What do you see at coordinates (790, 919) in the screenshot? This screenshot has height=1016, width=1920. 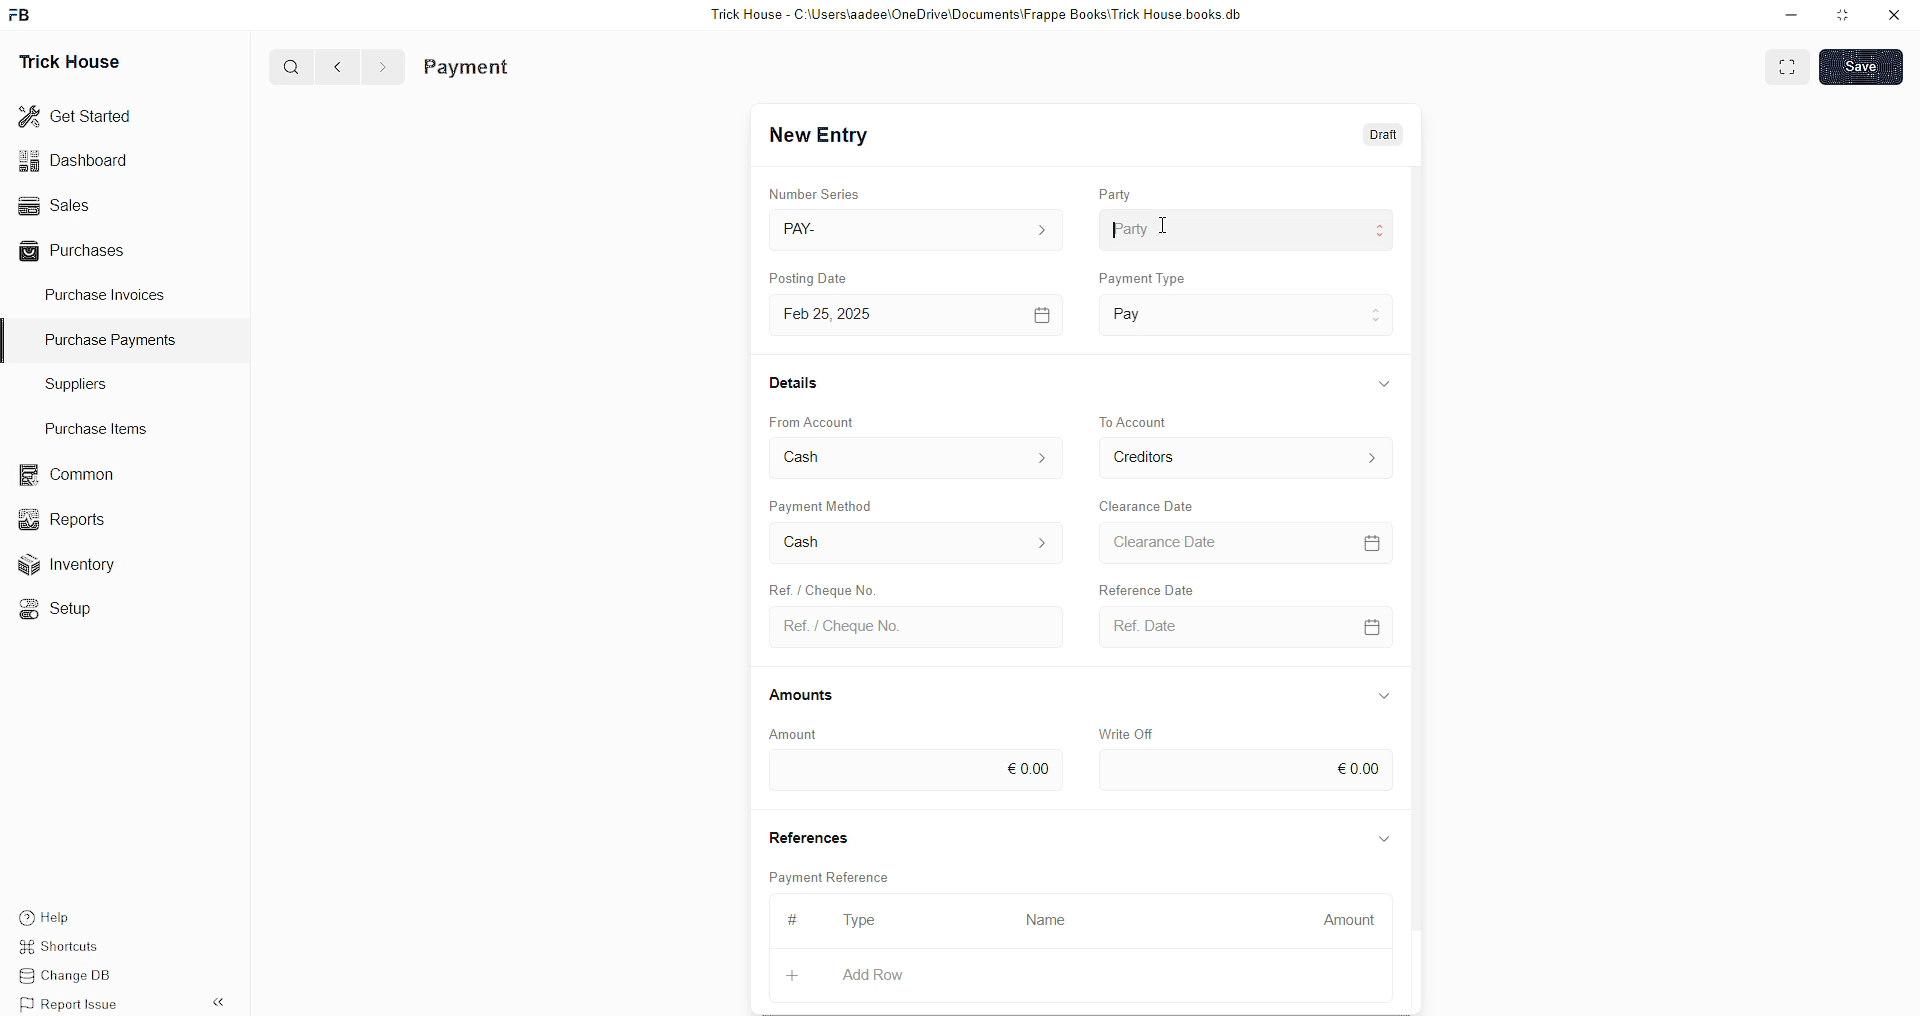 I see `#` at bounding box center [790, 919].